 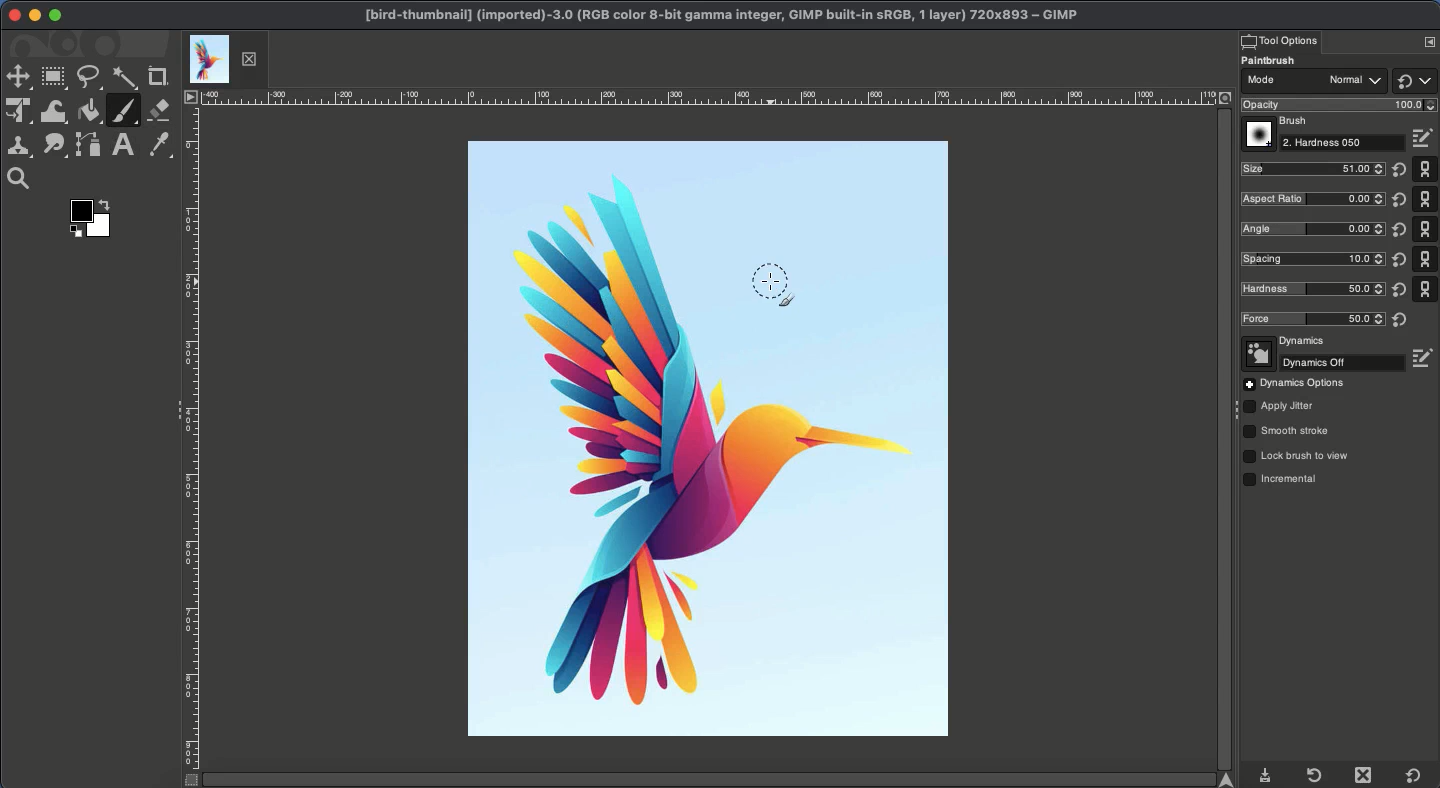 What do you see at coordinates (1344, 143) in the screenshot?
I see `Hardness` at bounding box center [1344, 143].